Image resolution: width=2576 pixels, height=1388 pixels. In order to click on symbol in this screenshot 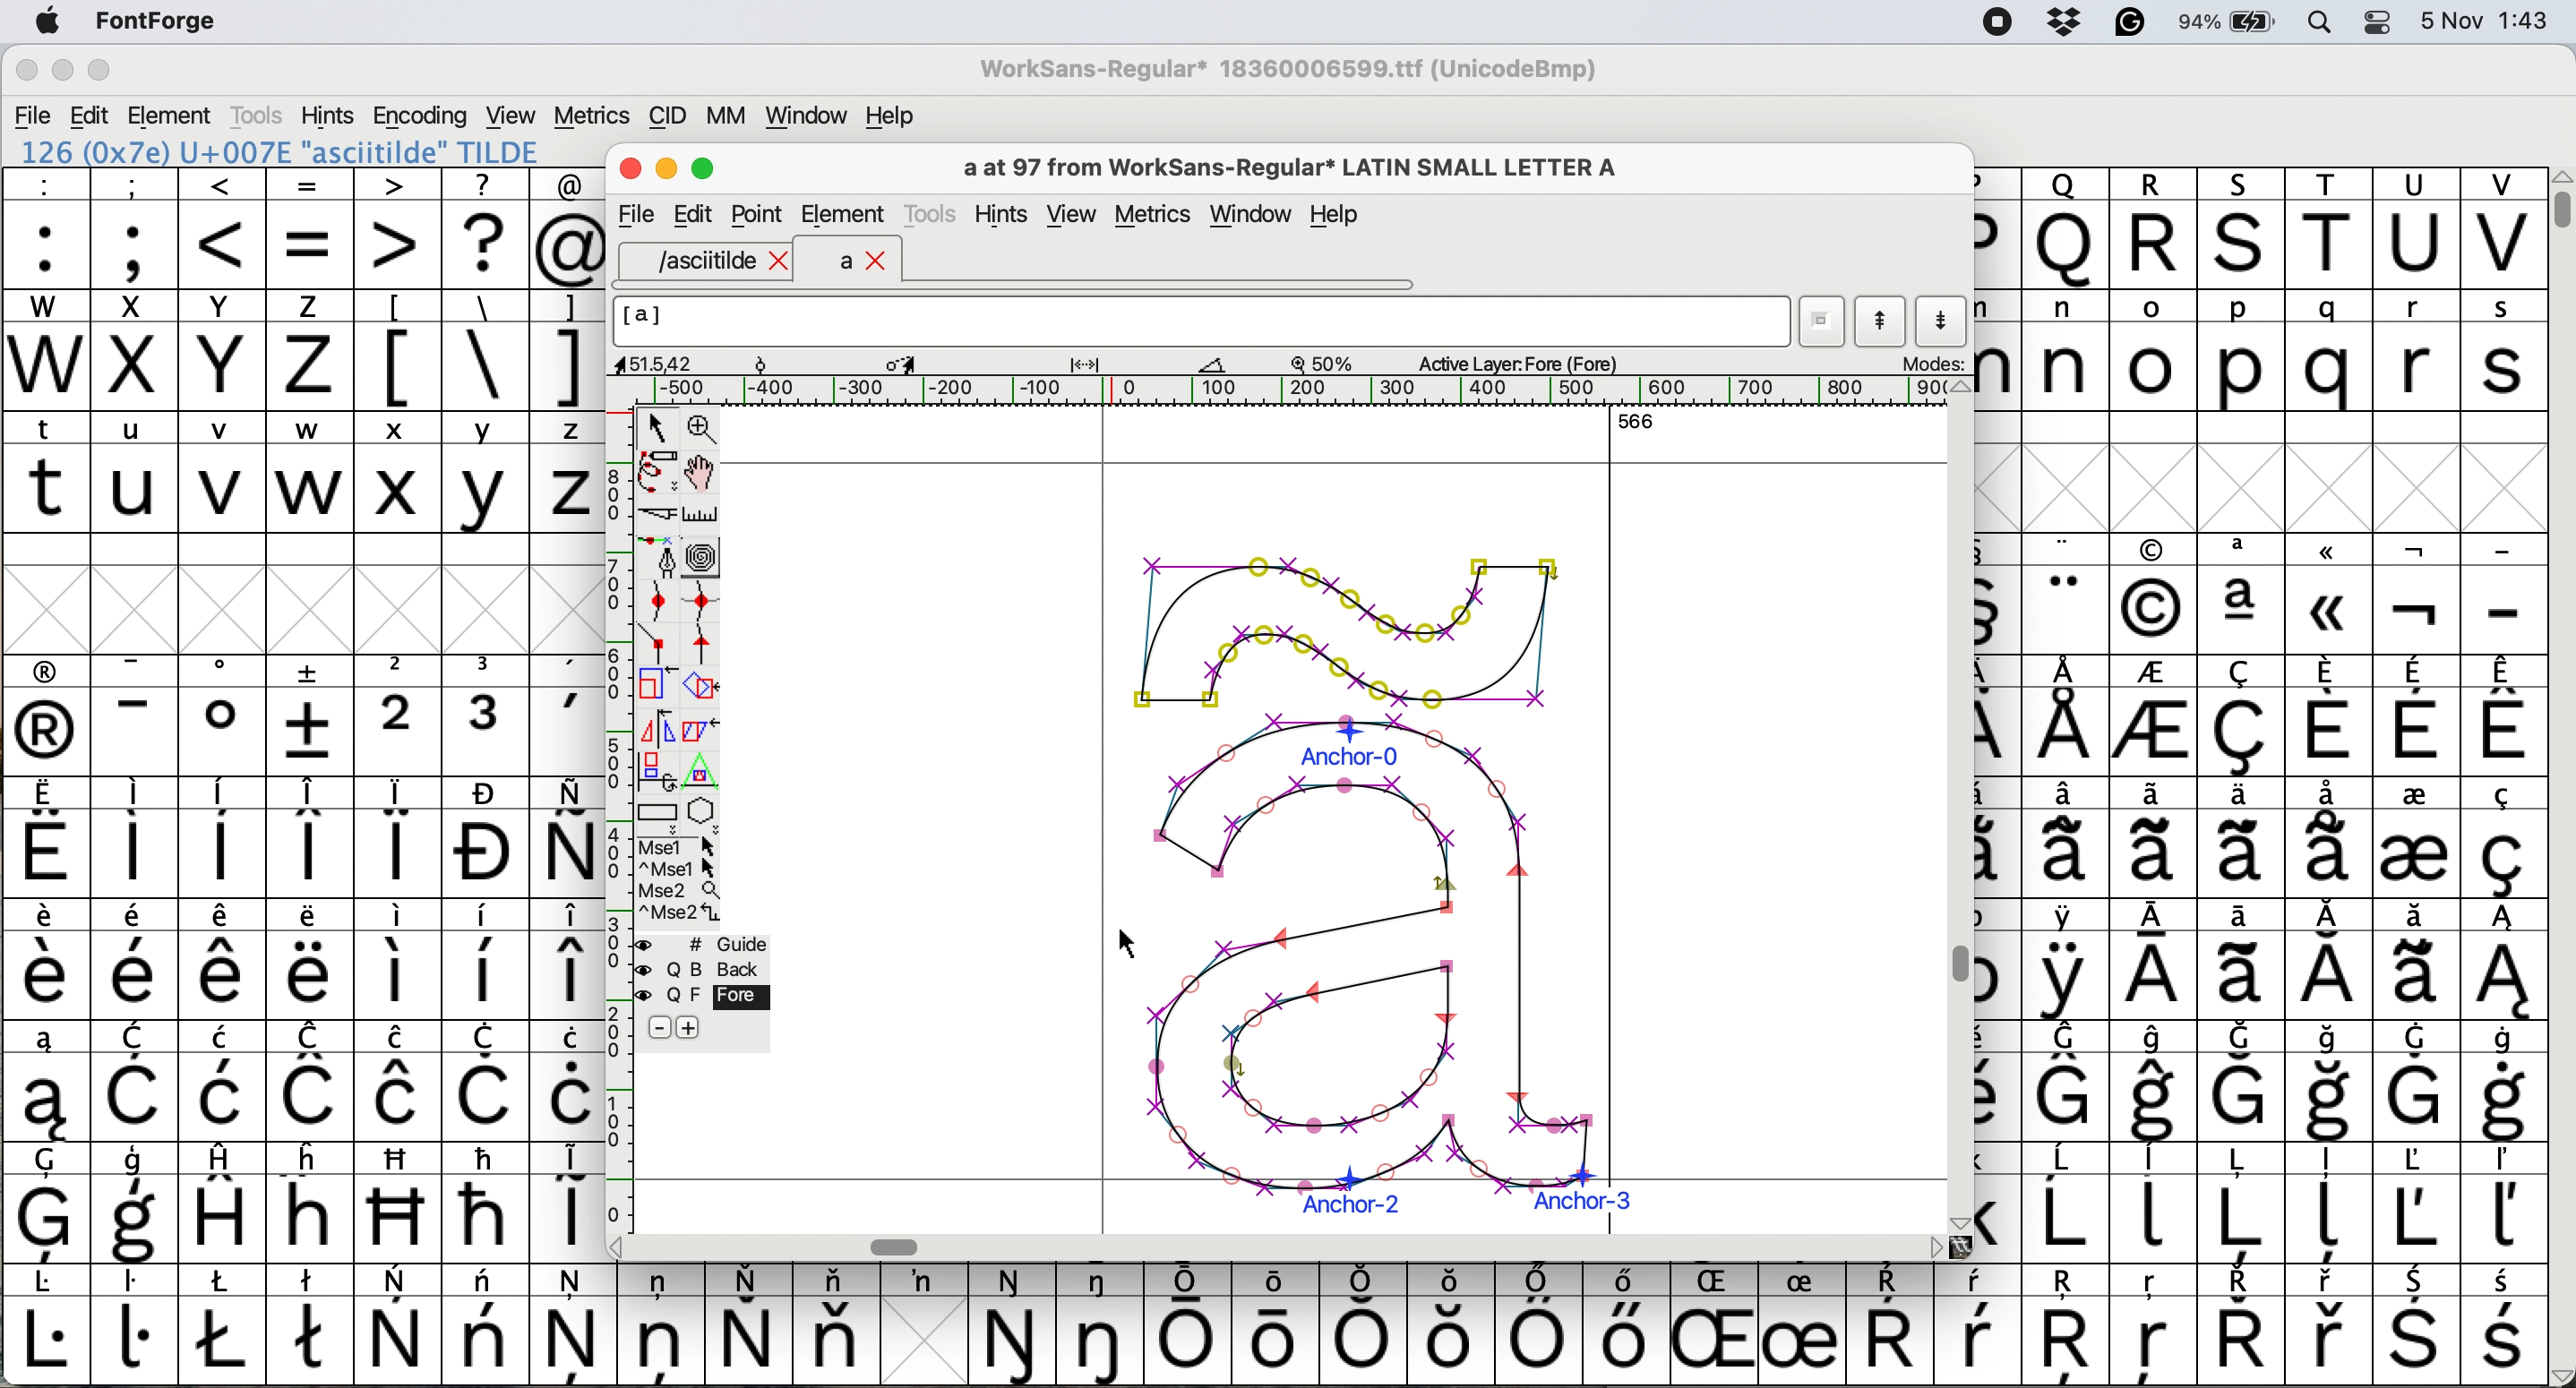, I will do `click(571, 1081)`.